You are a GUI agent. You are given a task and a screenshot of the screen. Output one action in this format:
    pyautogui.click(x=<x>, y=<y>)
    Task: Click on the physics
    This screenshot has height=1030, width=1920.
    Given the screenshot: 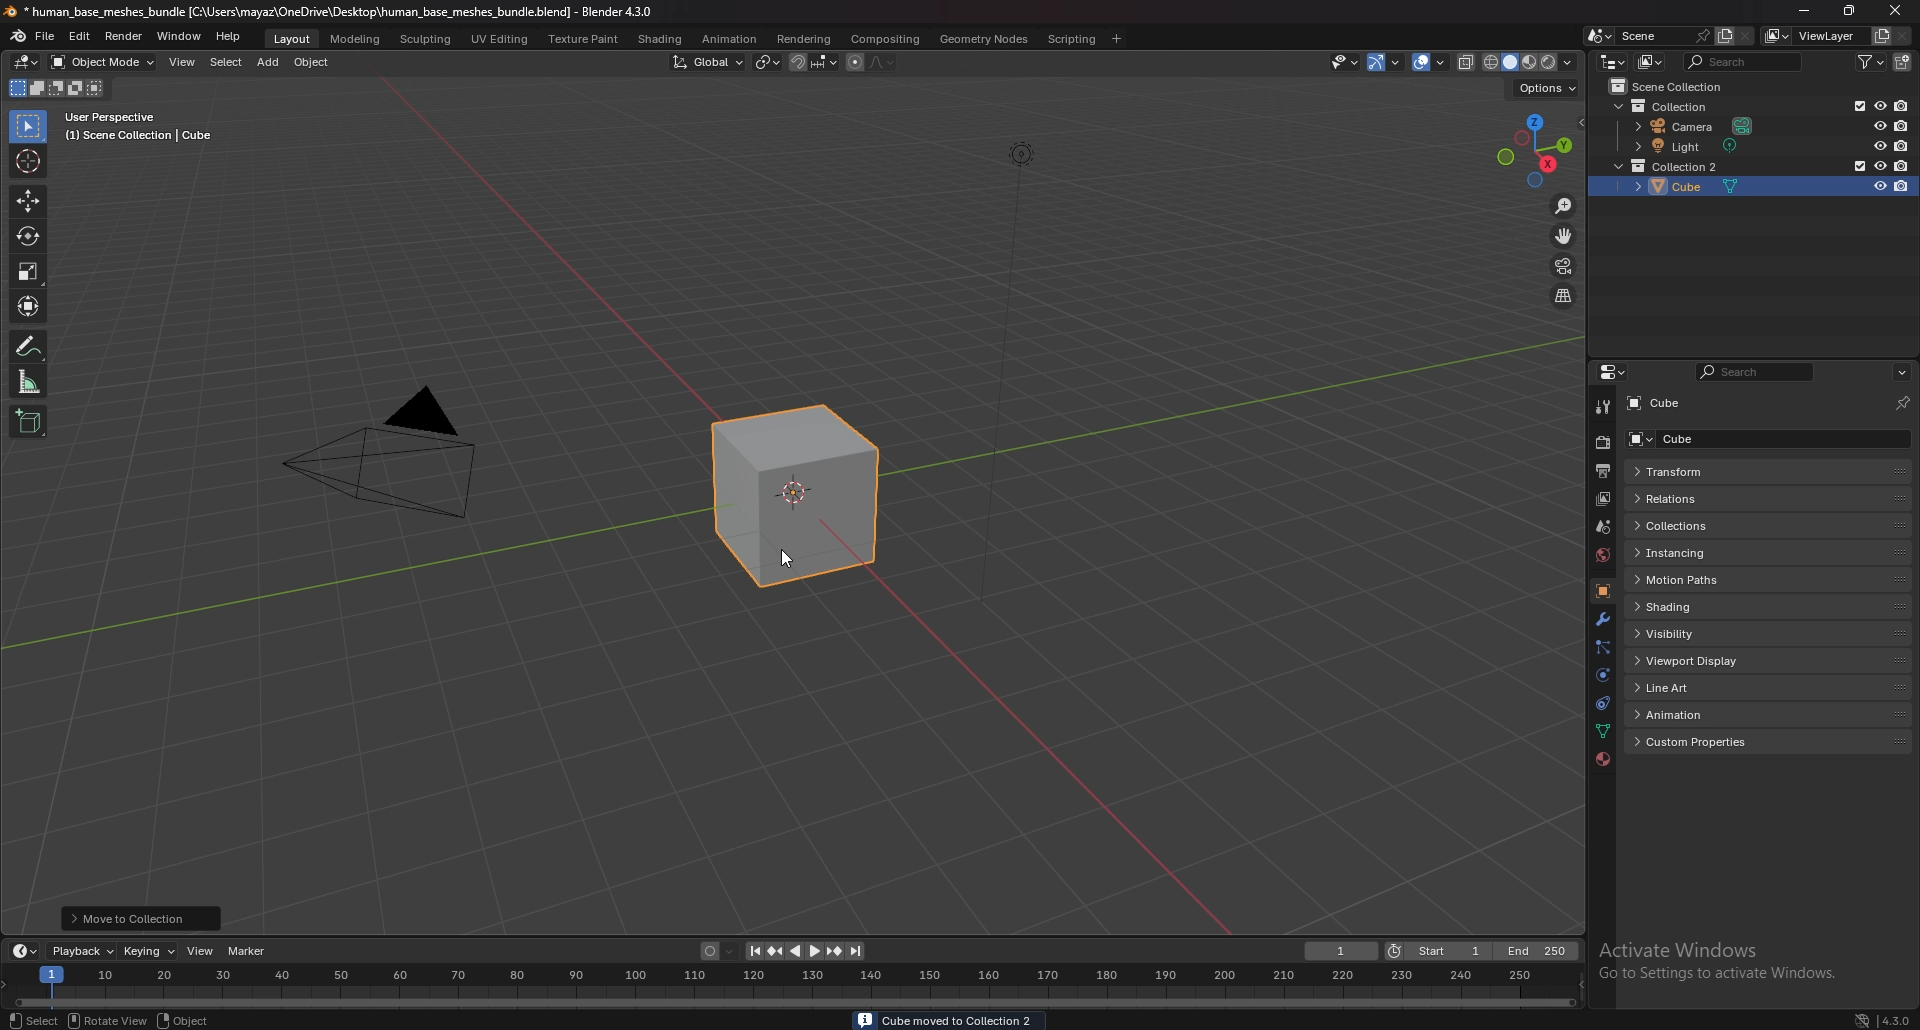 What is the action you would take?
    pyautogui.click(x=1604, y=675)
    